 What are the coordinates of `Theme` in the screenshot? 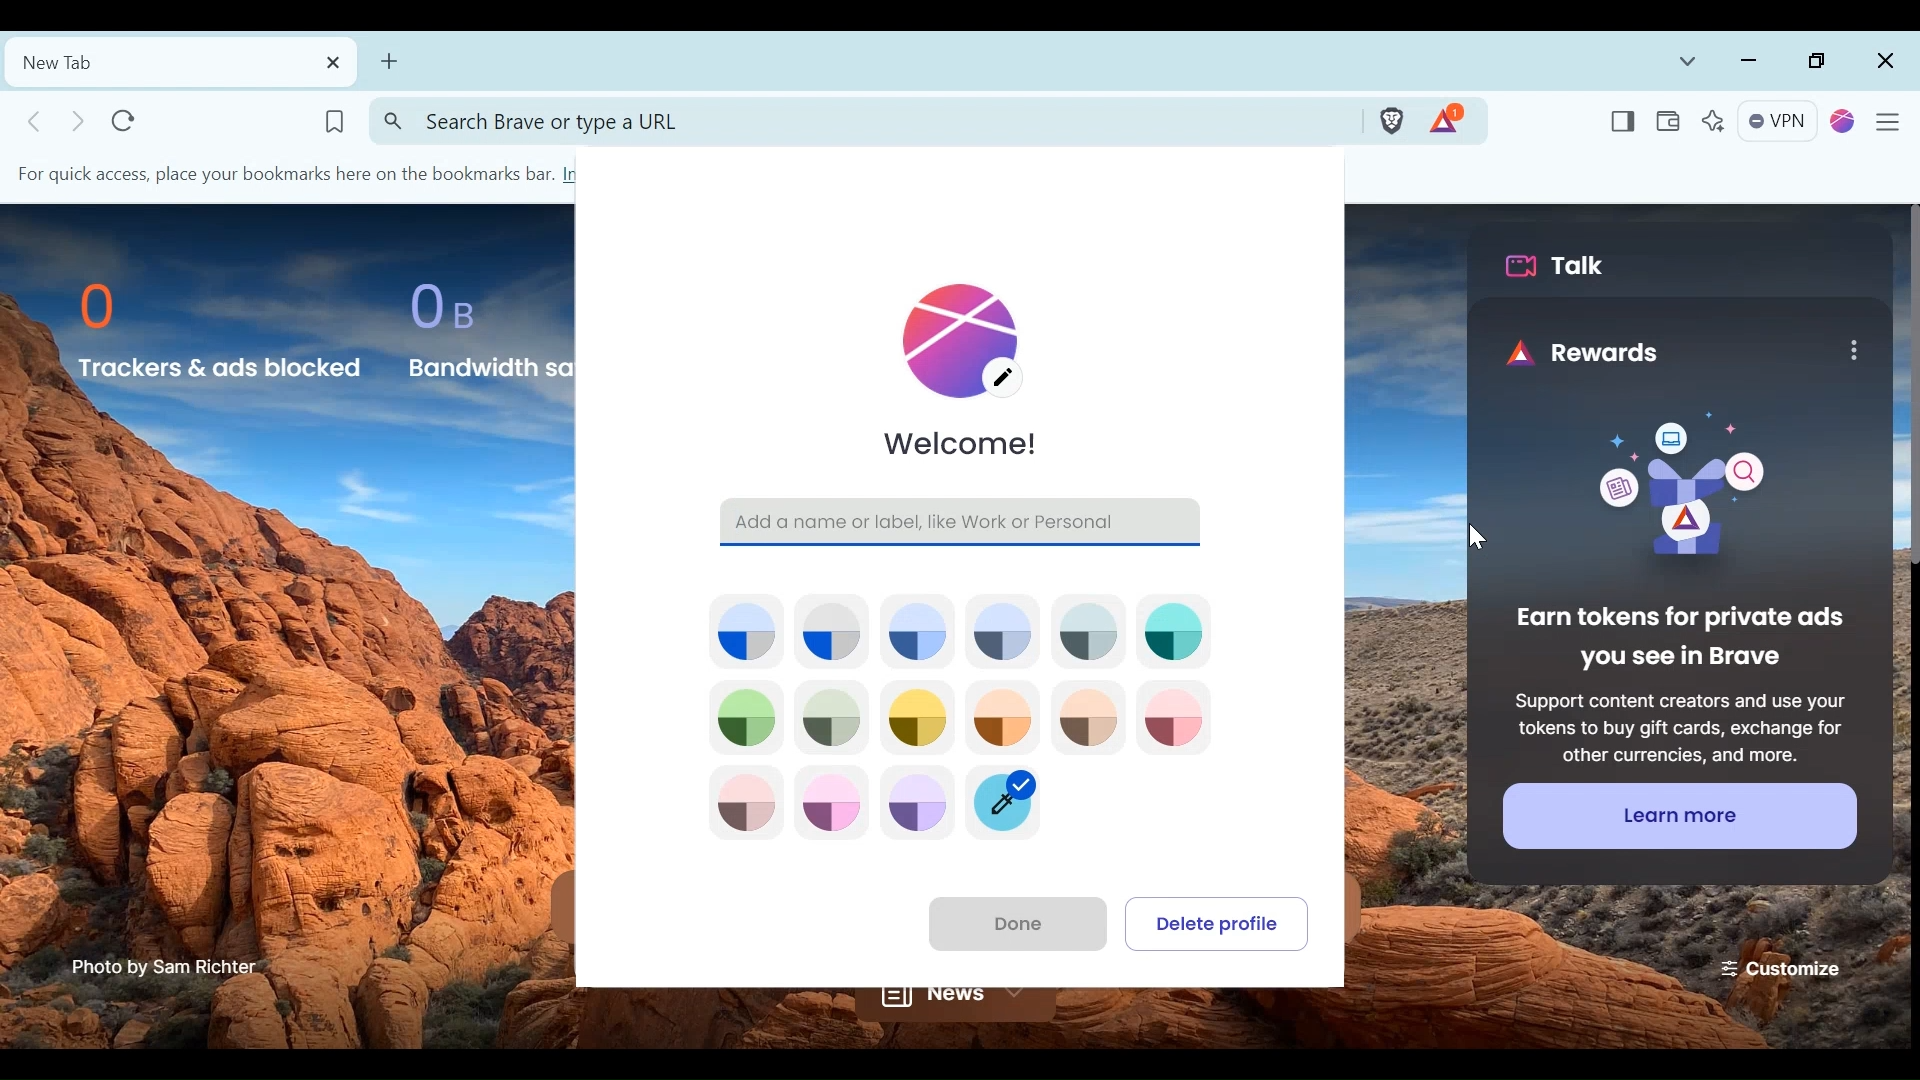 It's located at (920, 718).